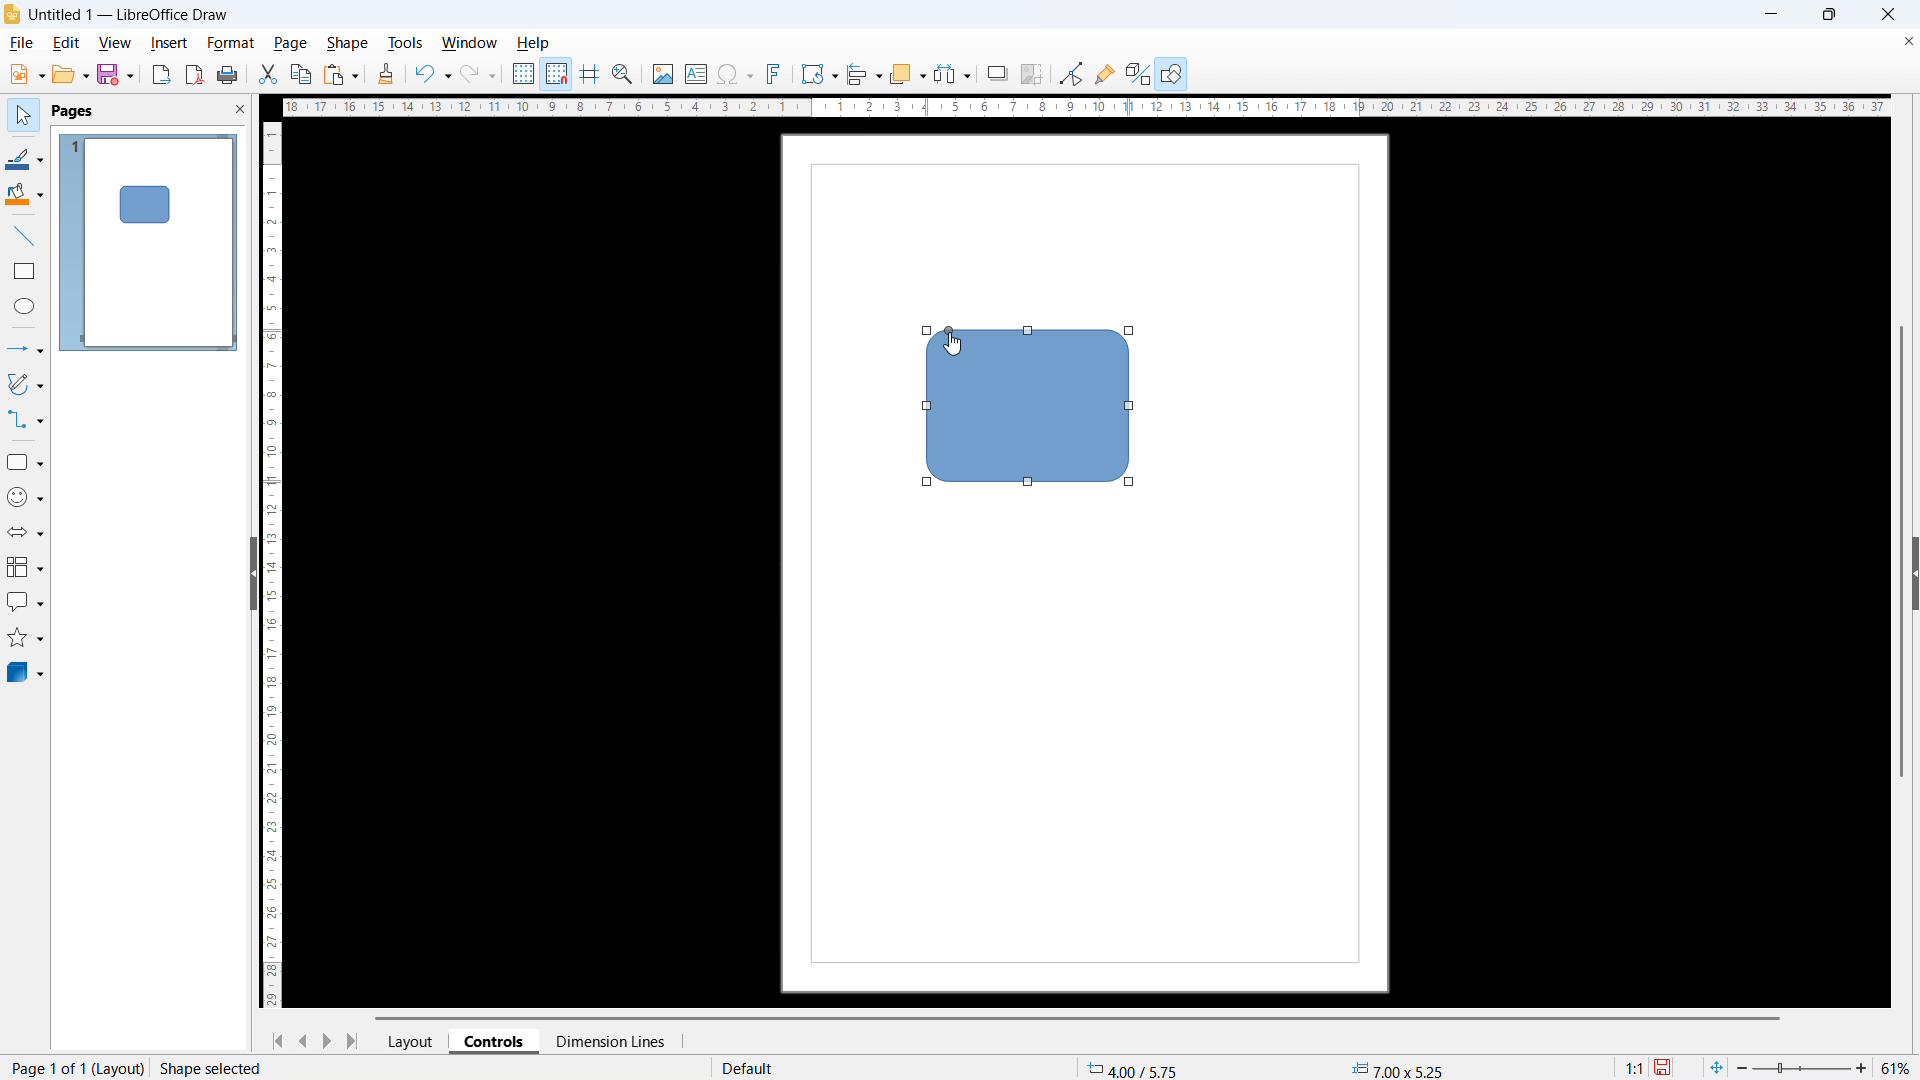 The image size is (1920, 1080). Describe the element at coordinates (71, 74) in the screenshot. I see `open ` at that location.